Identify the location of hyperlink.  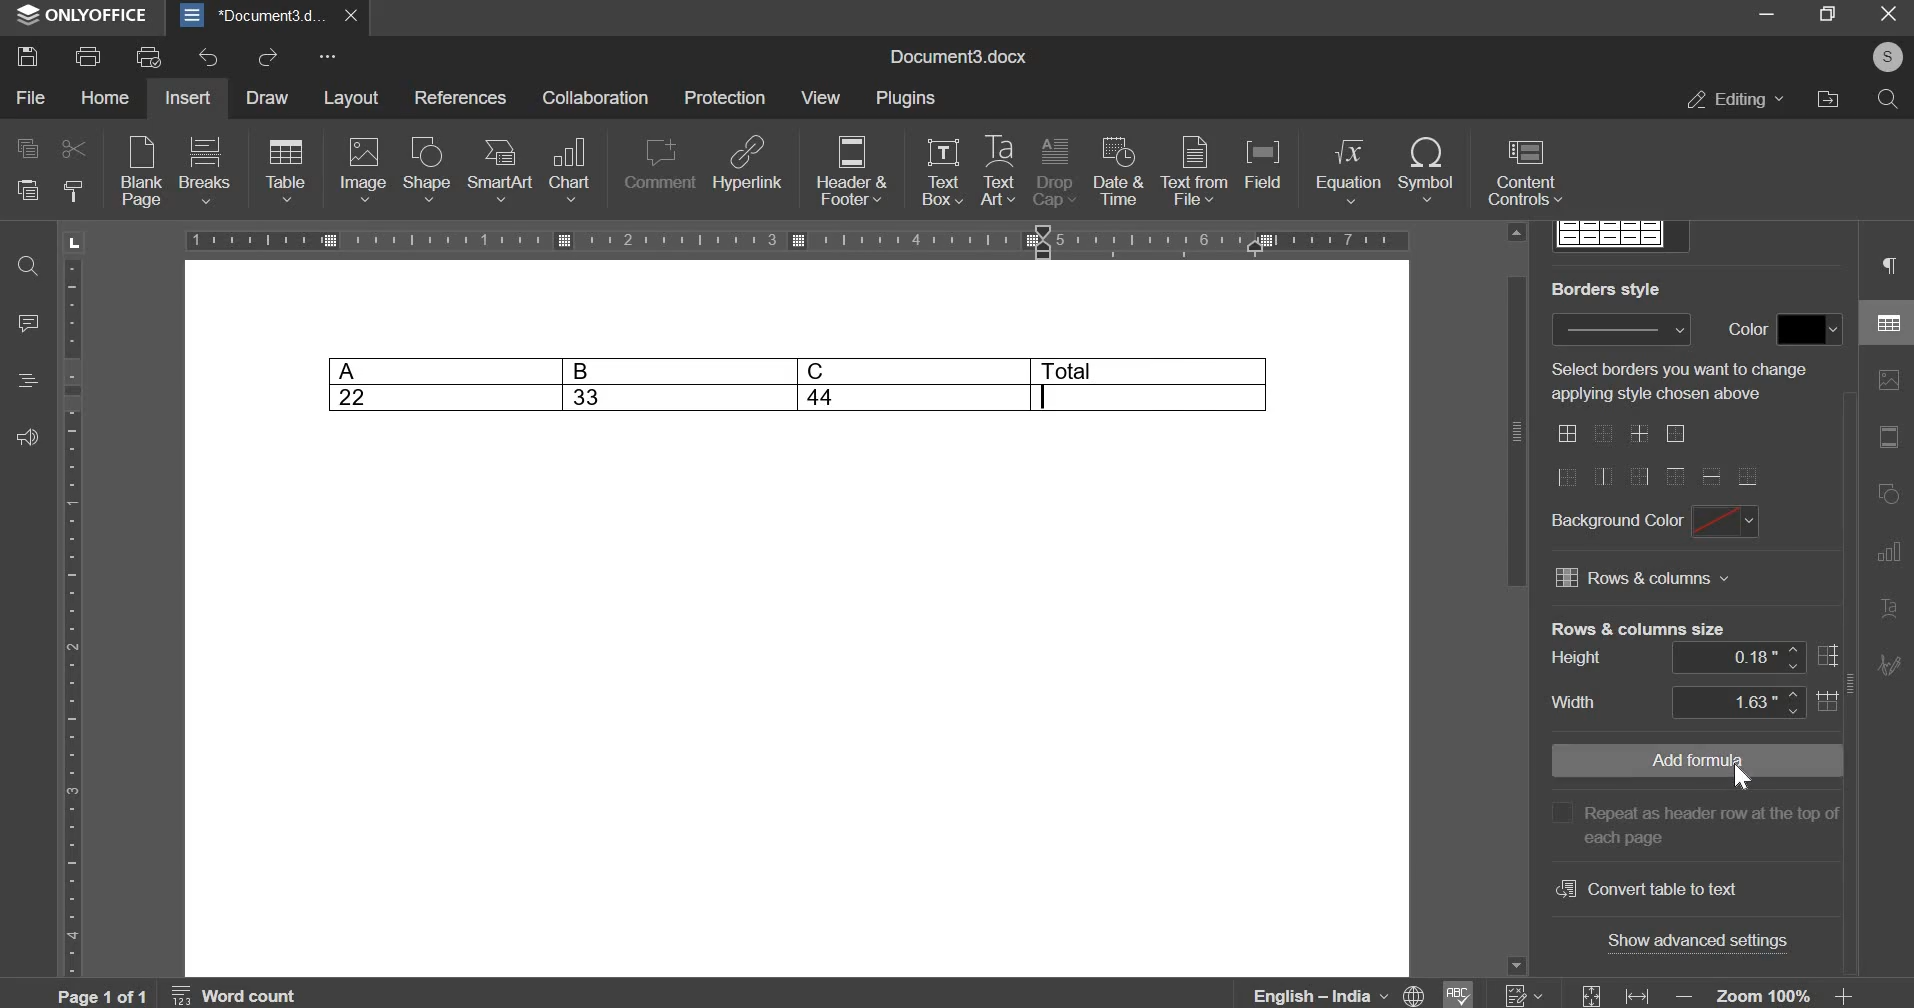
(747, 162).